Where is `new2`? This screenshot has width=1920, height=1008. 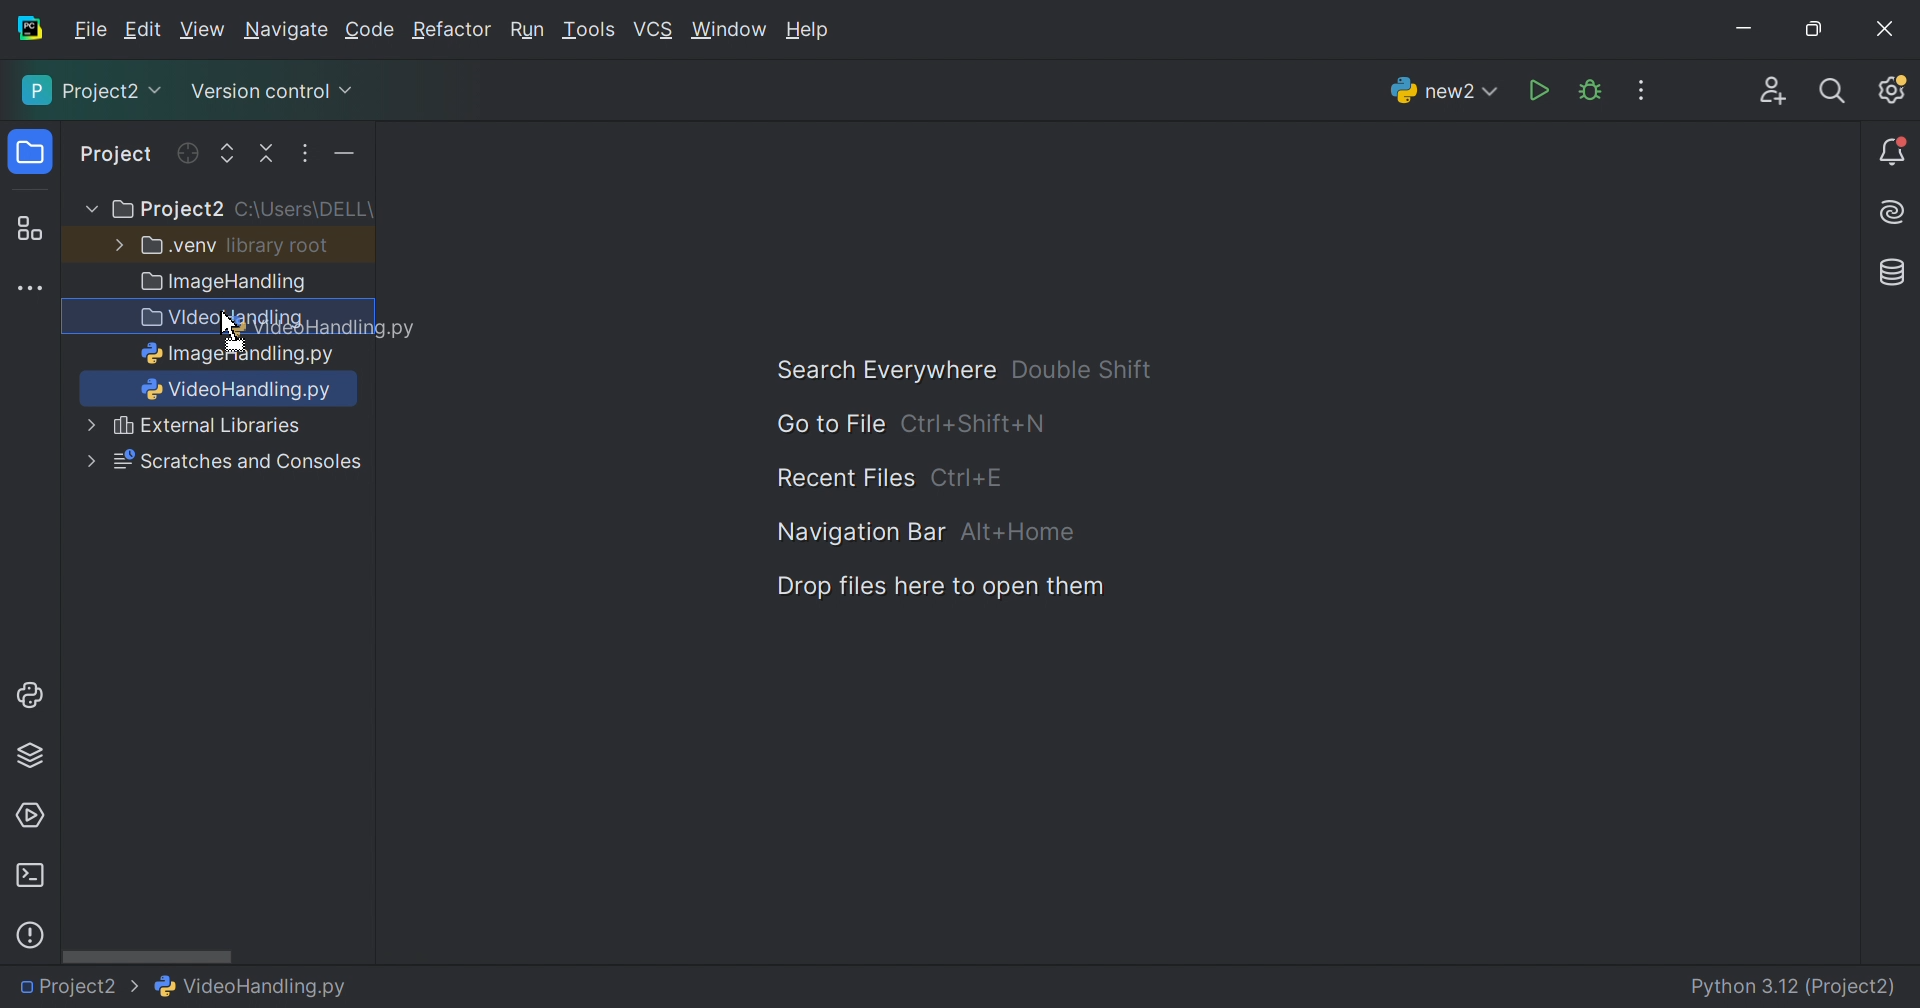 new2 is located at coordinates (1444, 96).